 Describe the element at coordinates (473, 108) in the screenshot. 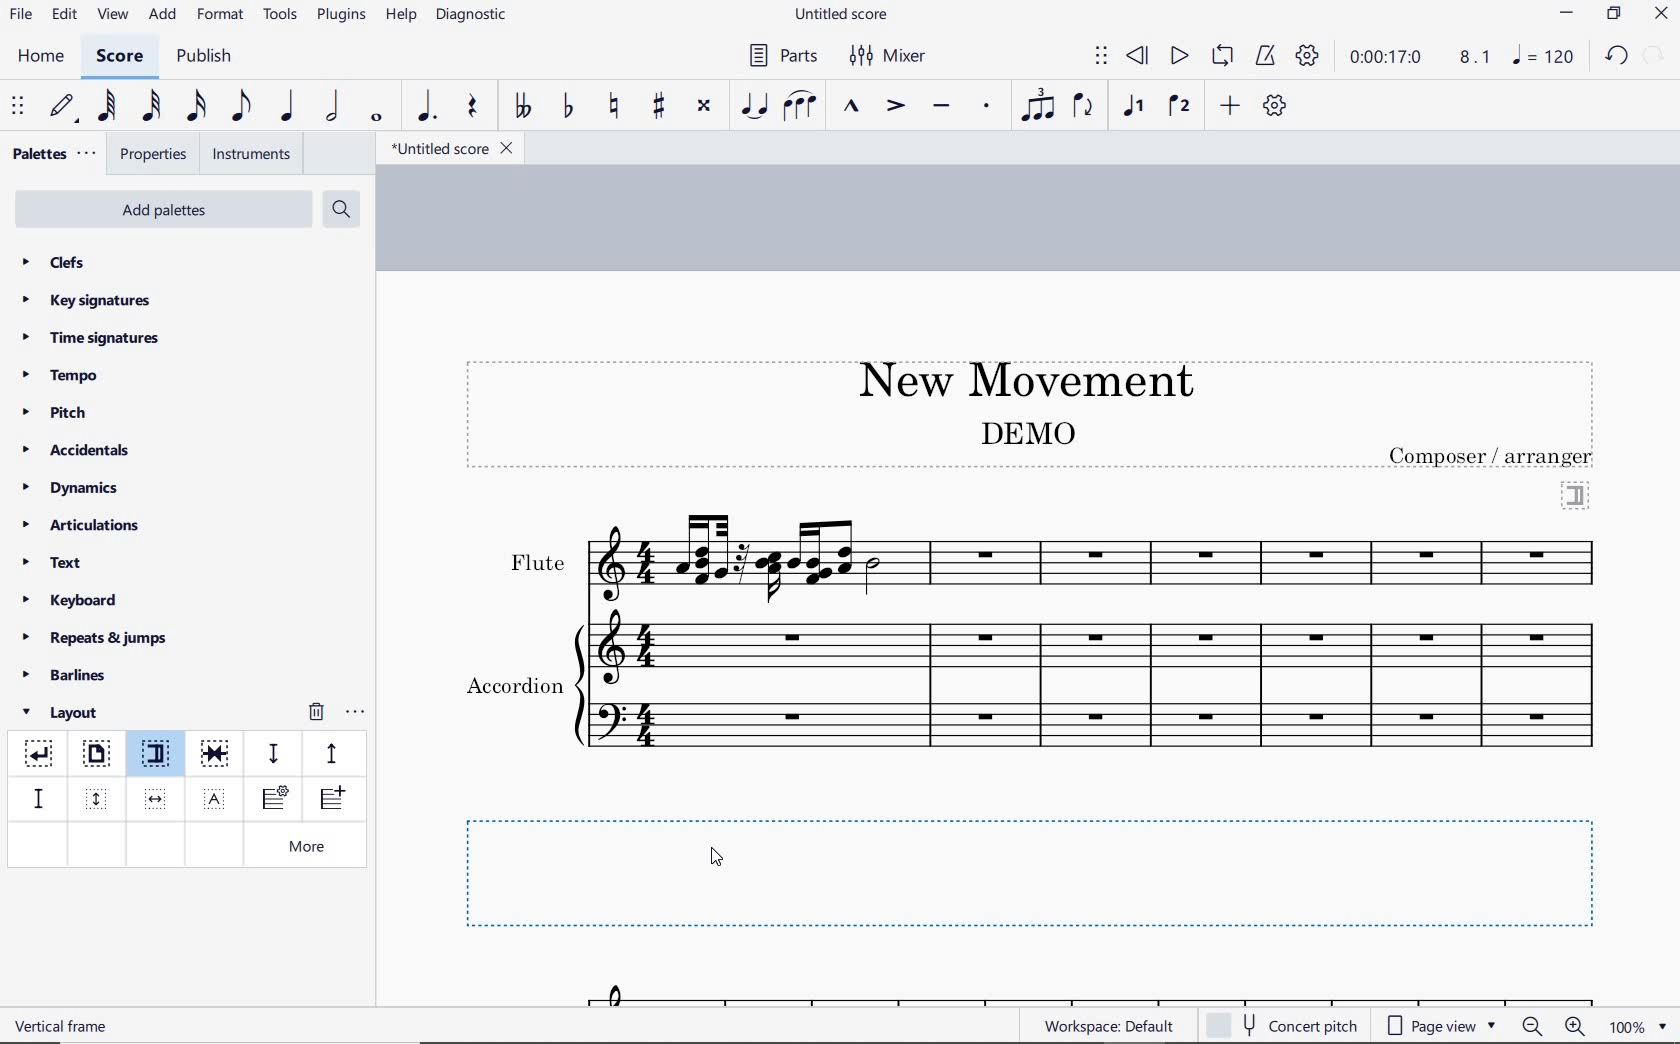

I see `rest` at that location.